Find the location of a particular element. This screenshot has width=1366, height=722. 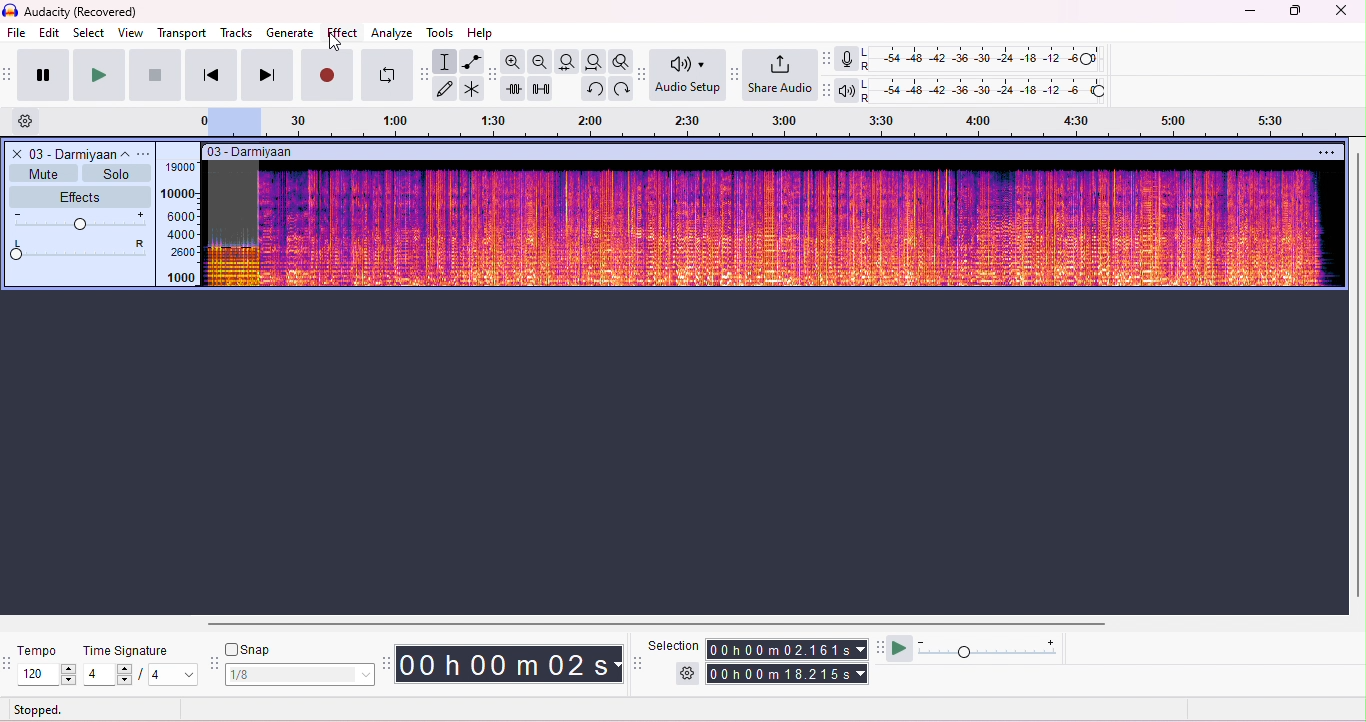

tempo tools is located at coordinates (9, 665).